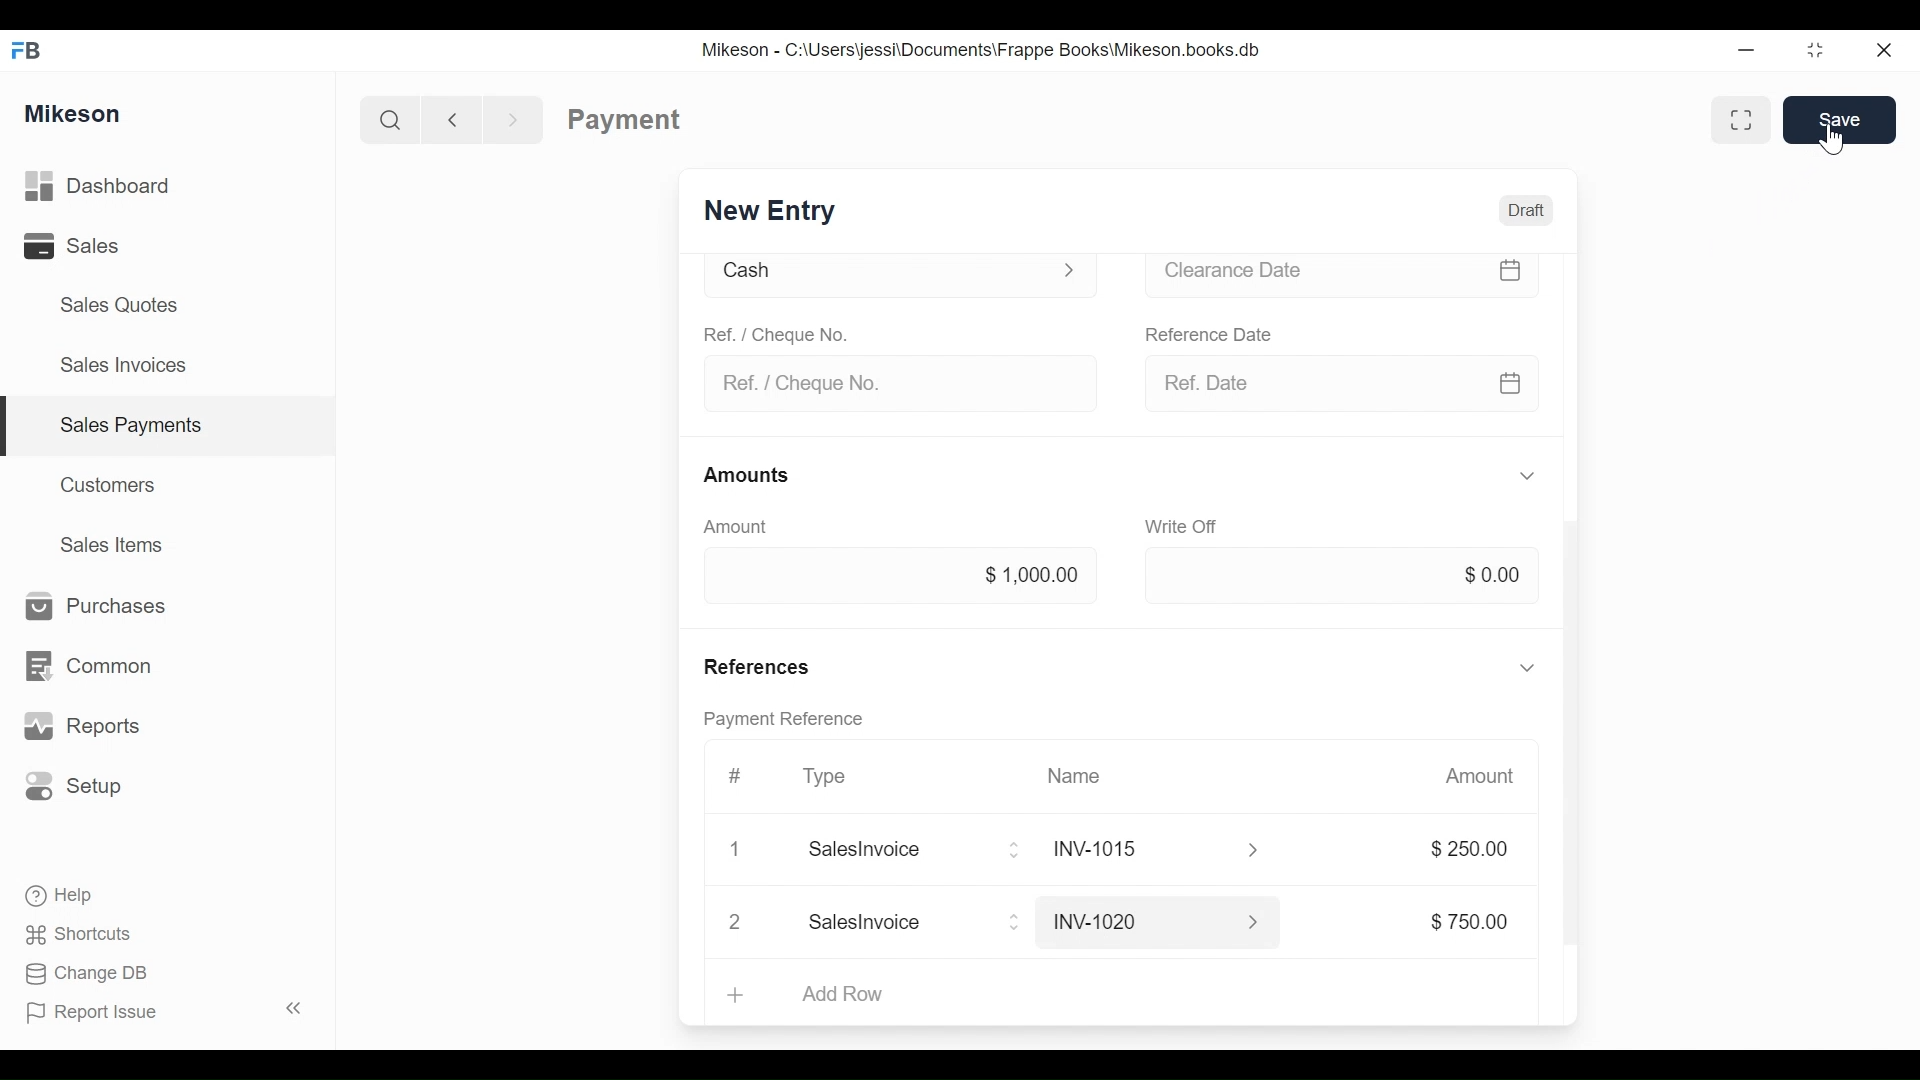  What do you see at coordinates (735, 919) in the screenshot?
I see `Close` at bounding box center [735, 919].